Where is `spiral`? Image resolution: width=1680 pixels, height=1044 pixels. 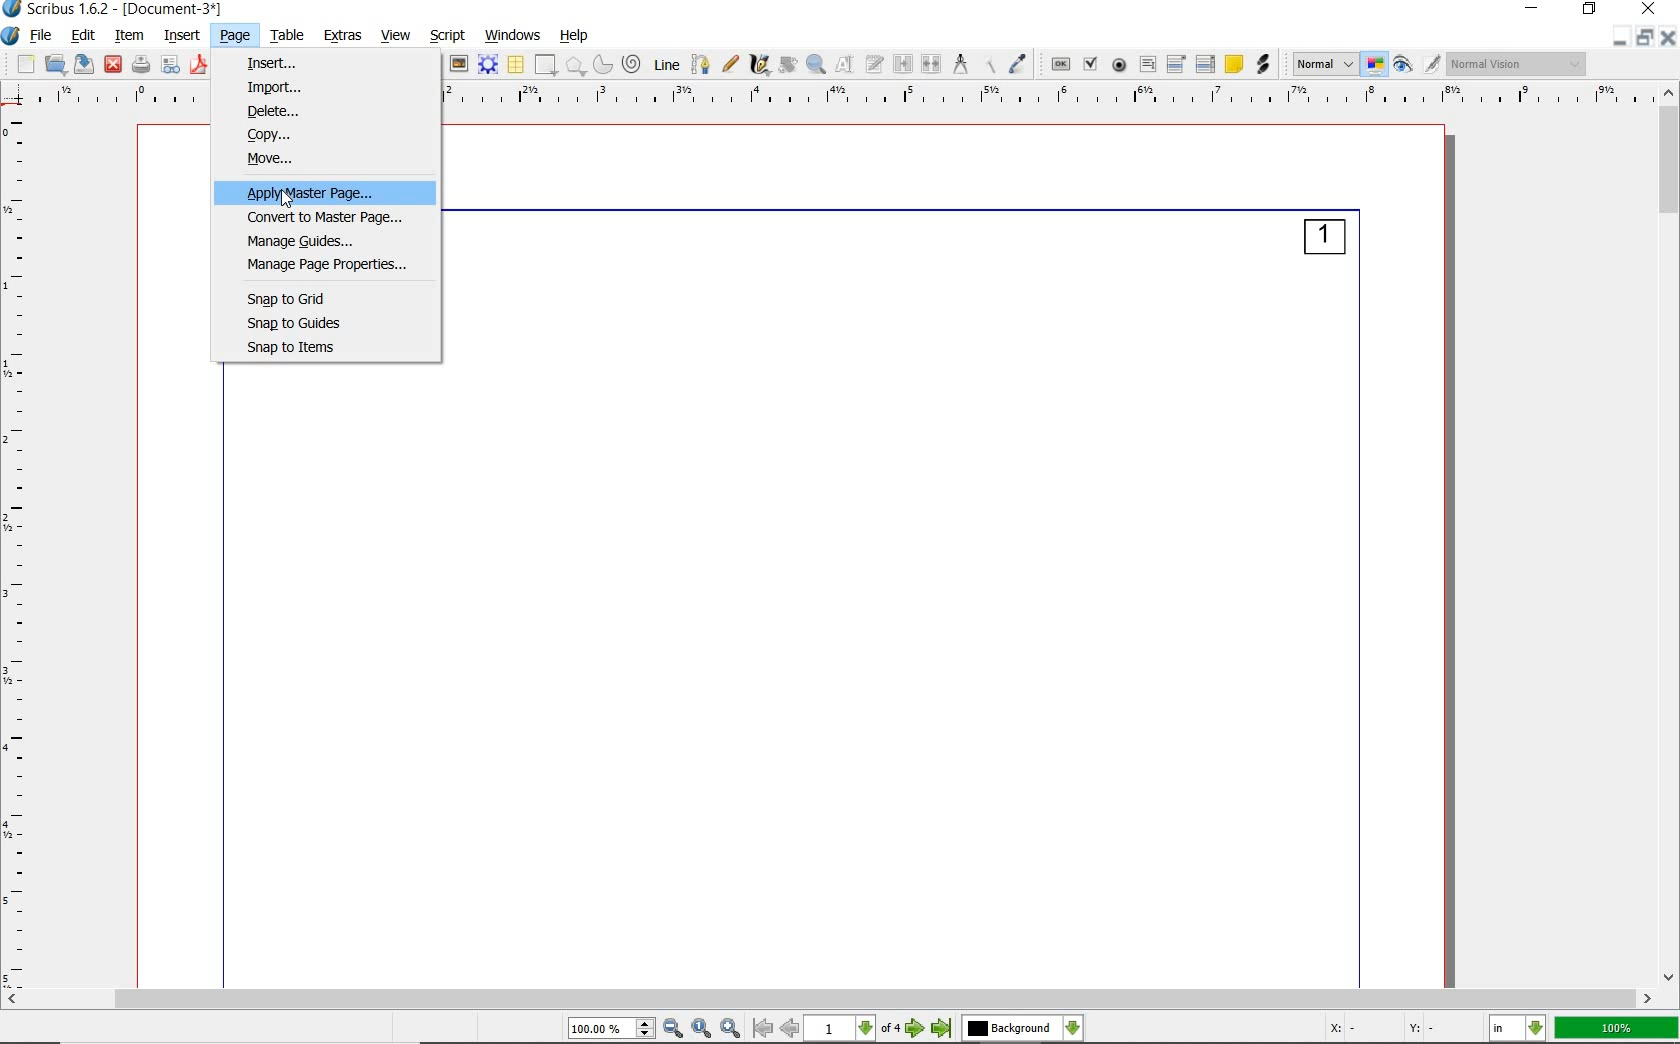
spiral is located at coordinates (635, 64).